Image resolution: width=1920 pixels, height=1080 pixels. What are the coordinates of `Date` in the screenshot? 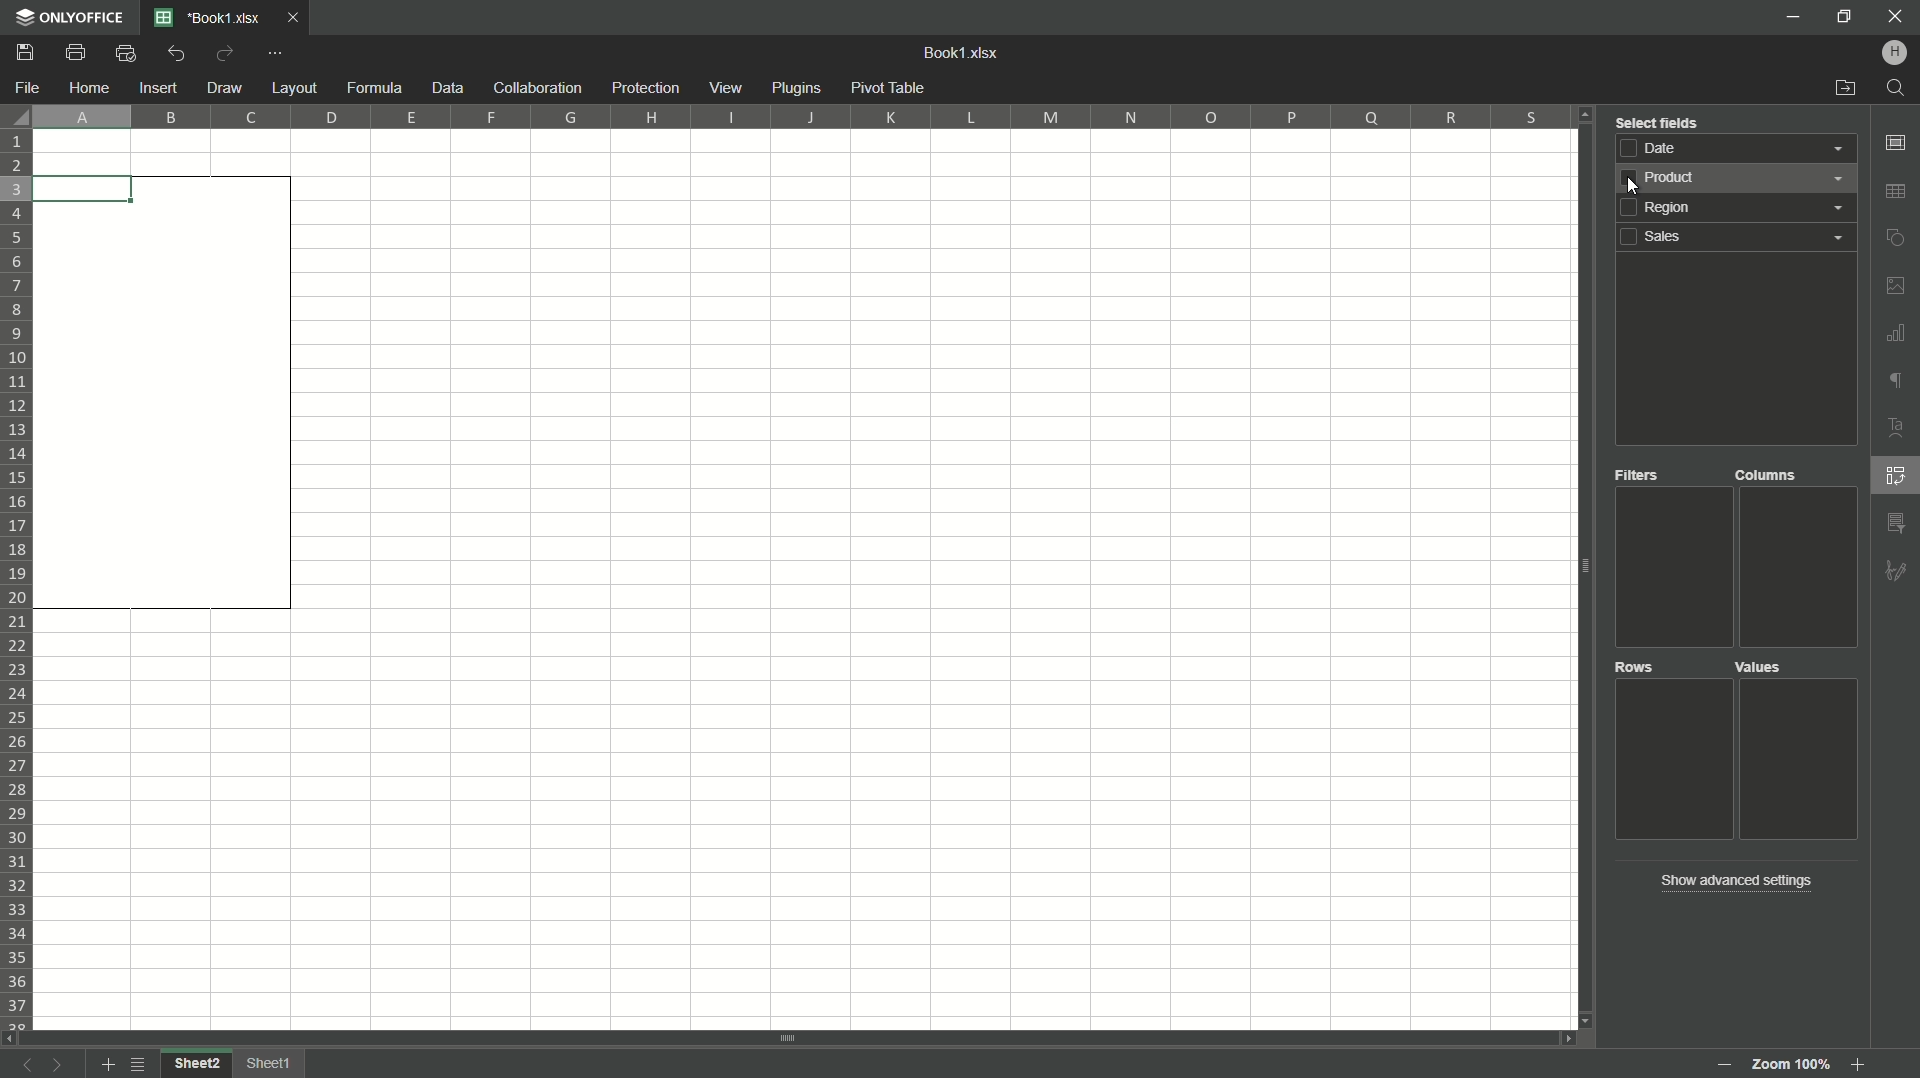 It's located at (1741, 148).